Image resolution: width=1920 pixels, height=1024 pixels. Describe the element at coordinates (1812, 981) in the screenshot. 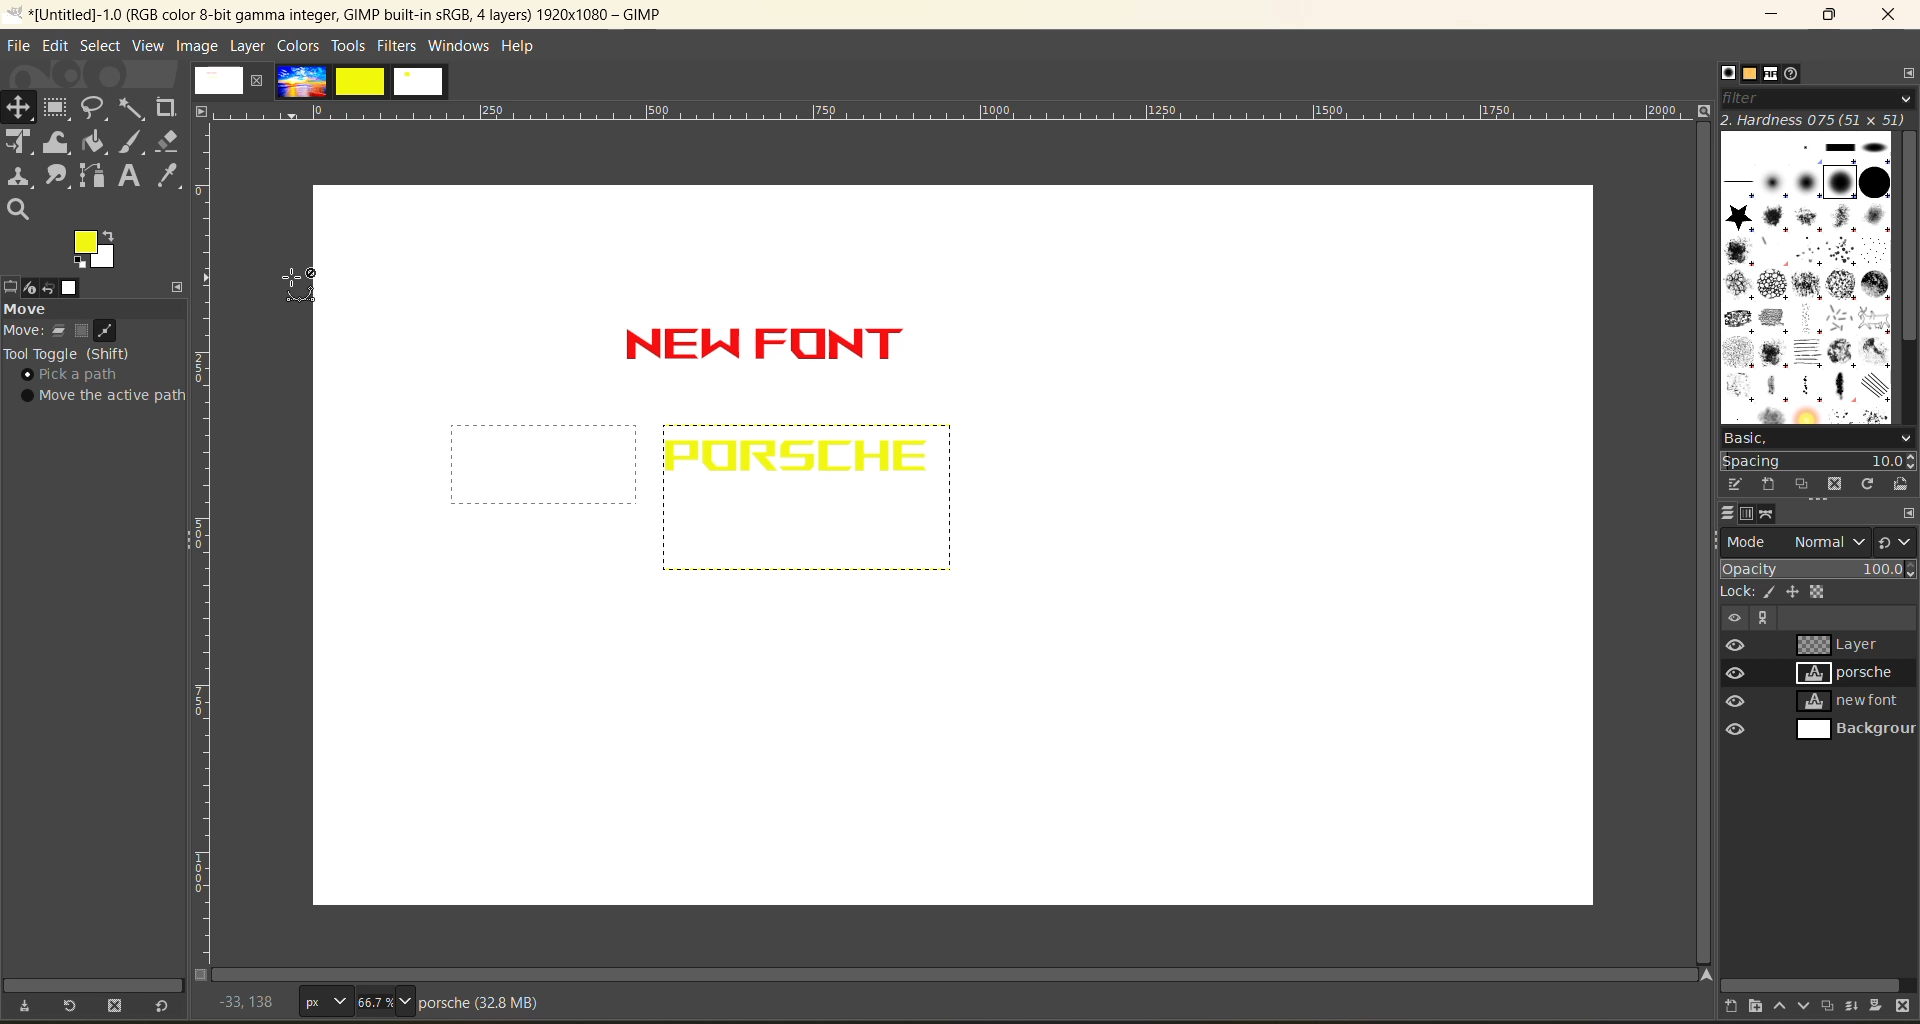

I see `horizontal scroll bar` at that location.